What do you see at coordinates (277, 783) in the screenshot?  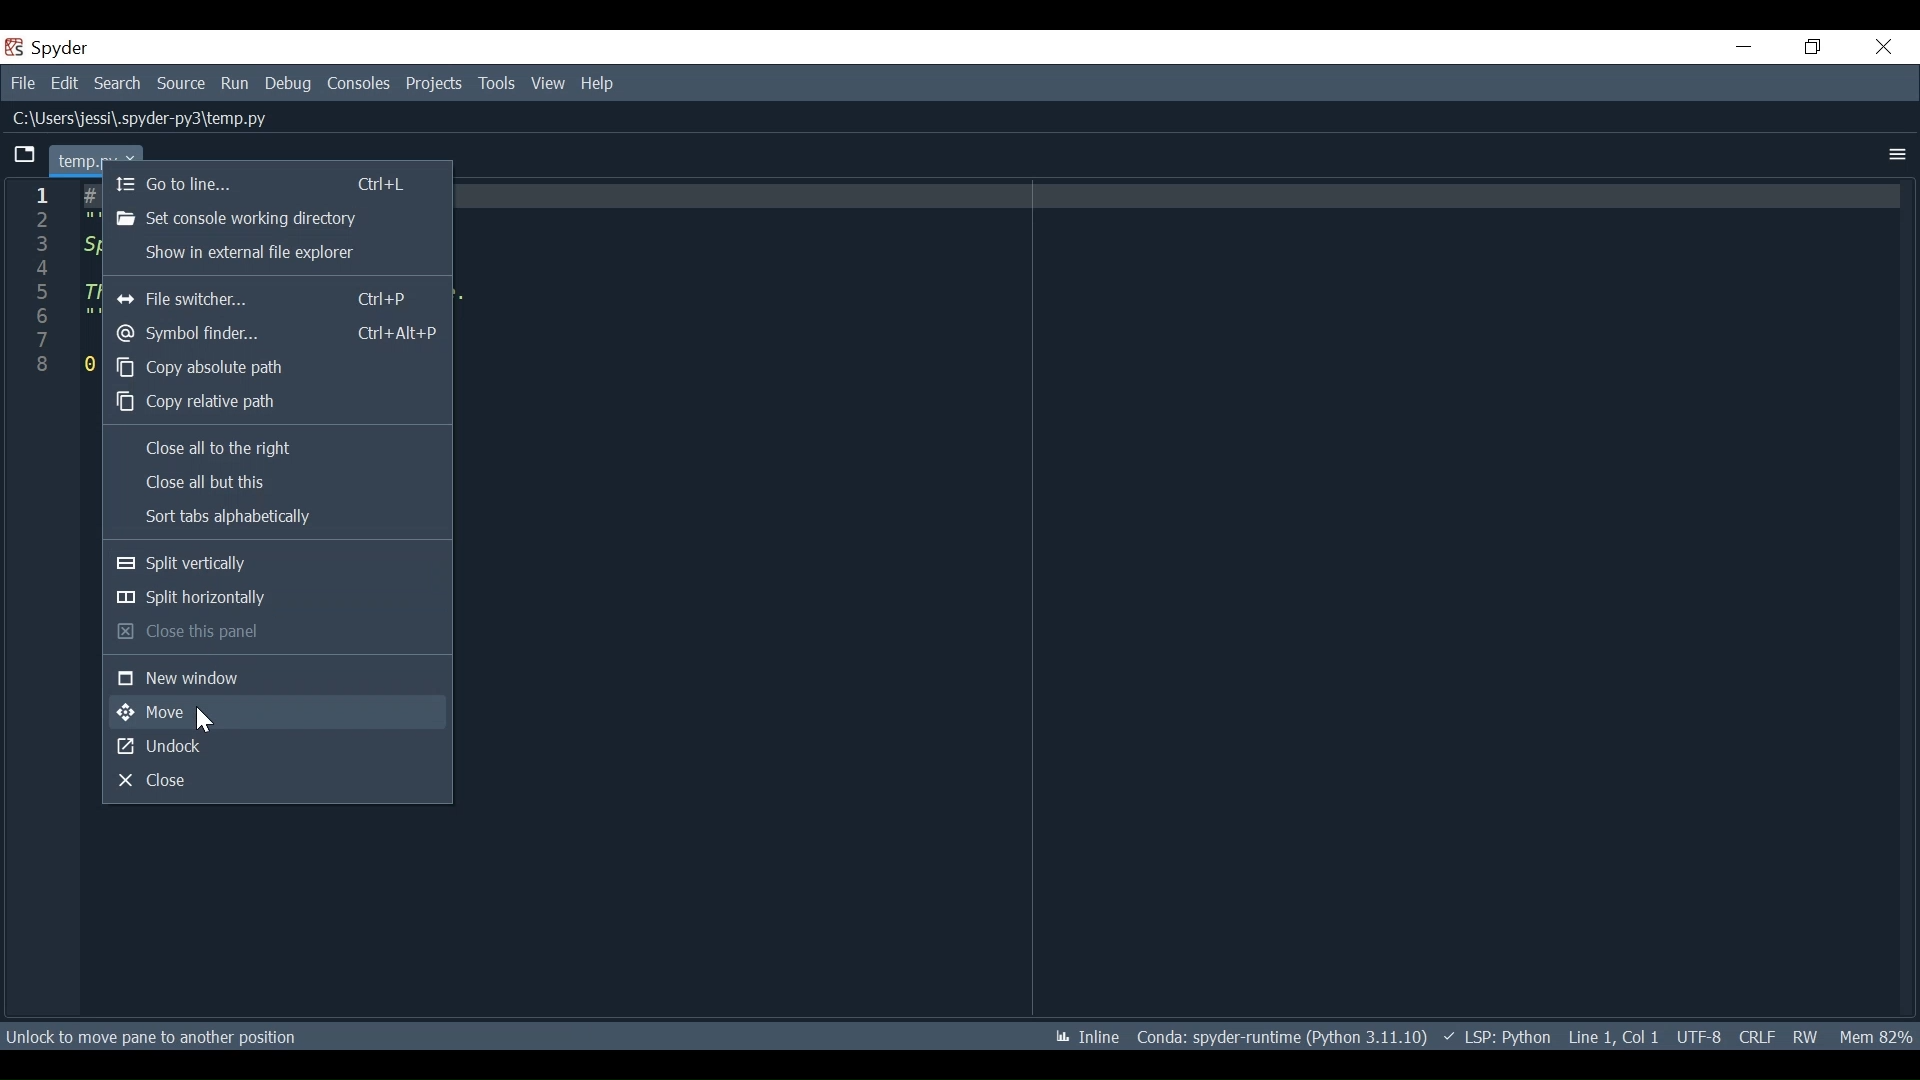 I see `Close` at bounding box center [277, 783].